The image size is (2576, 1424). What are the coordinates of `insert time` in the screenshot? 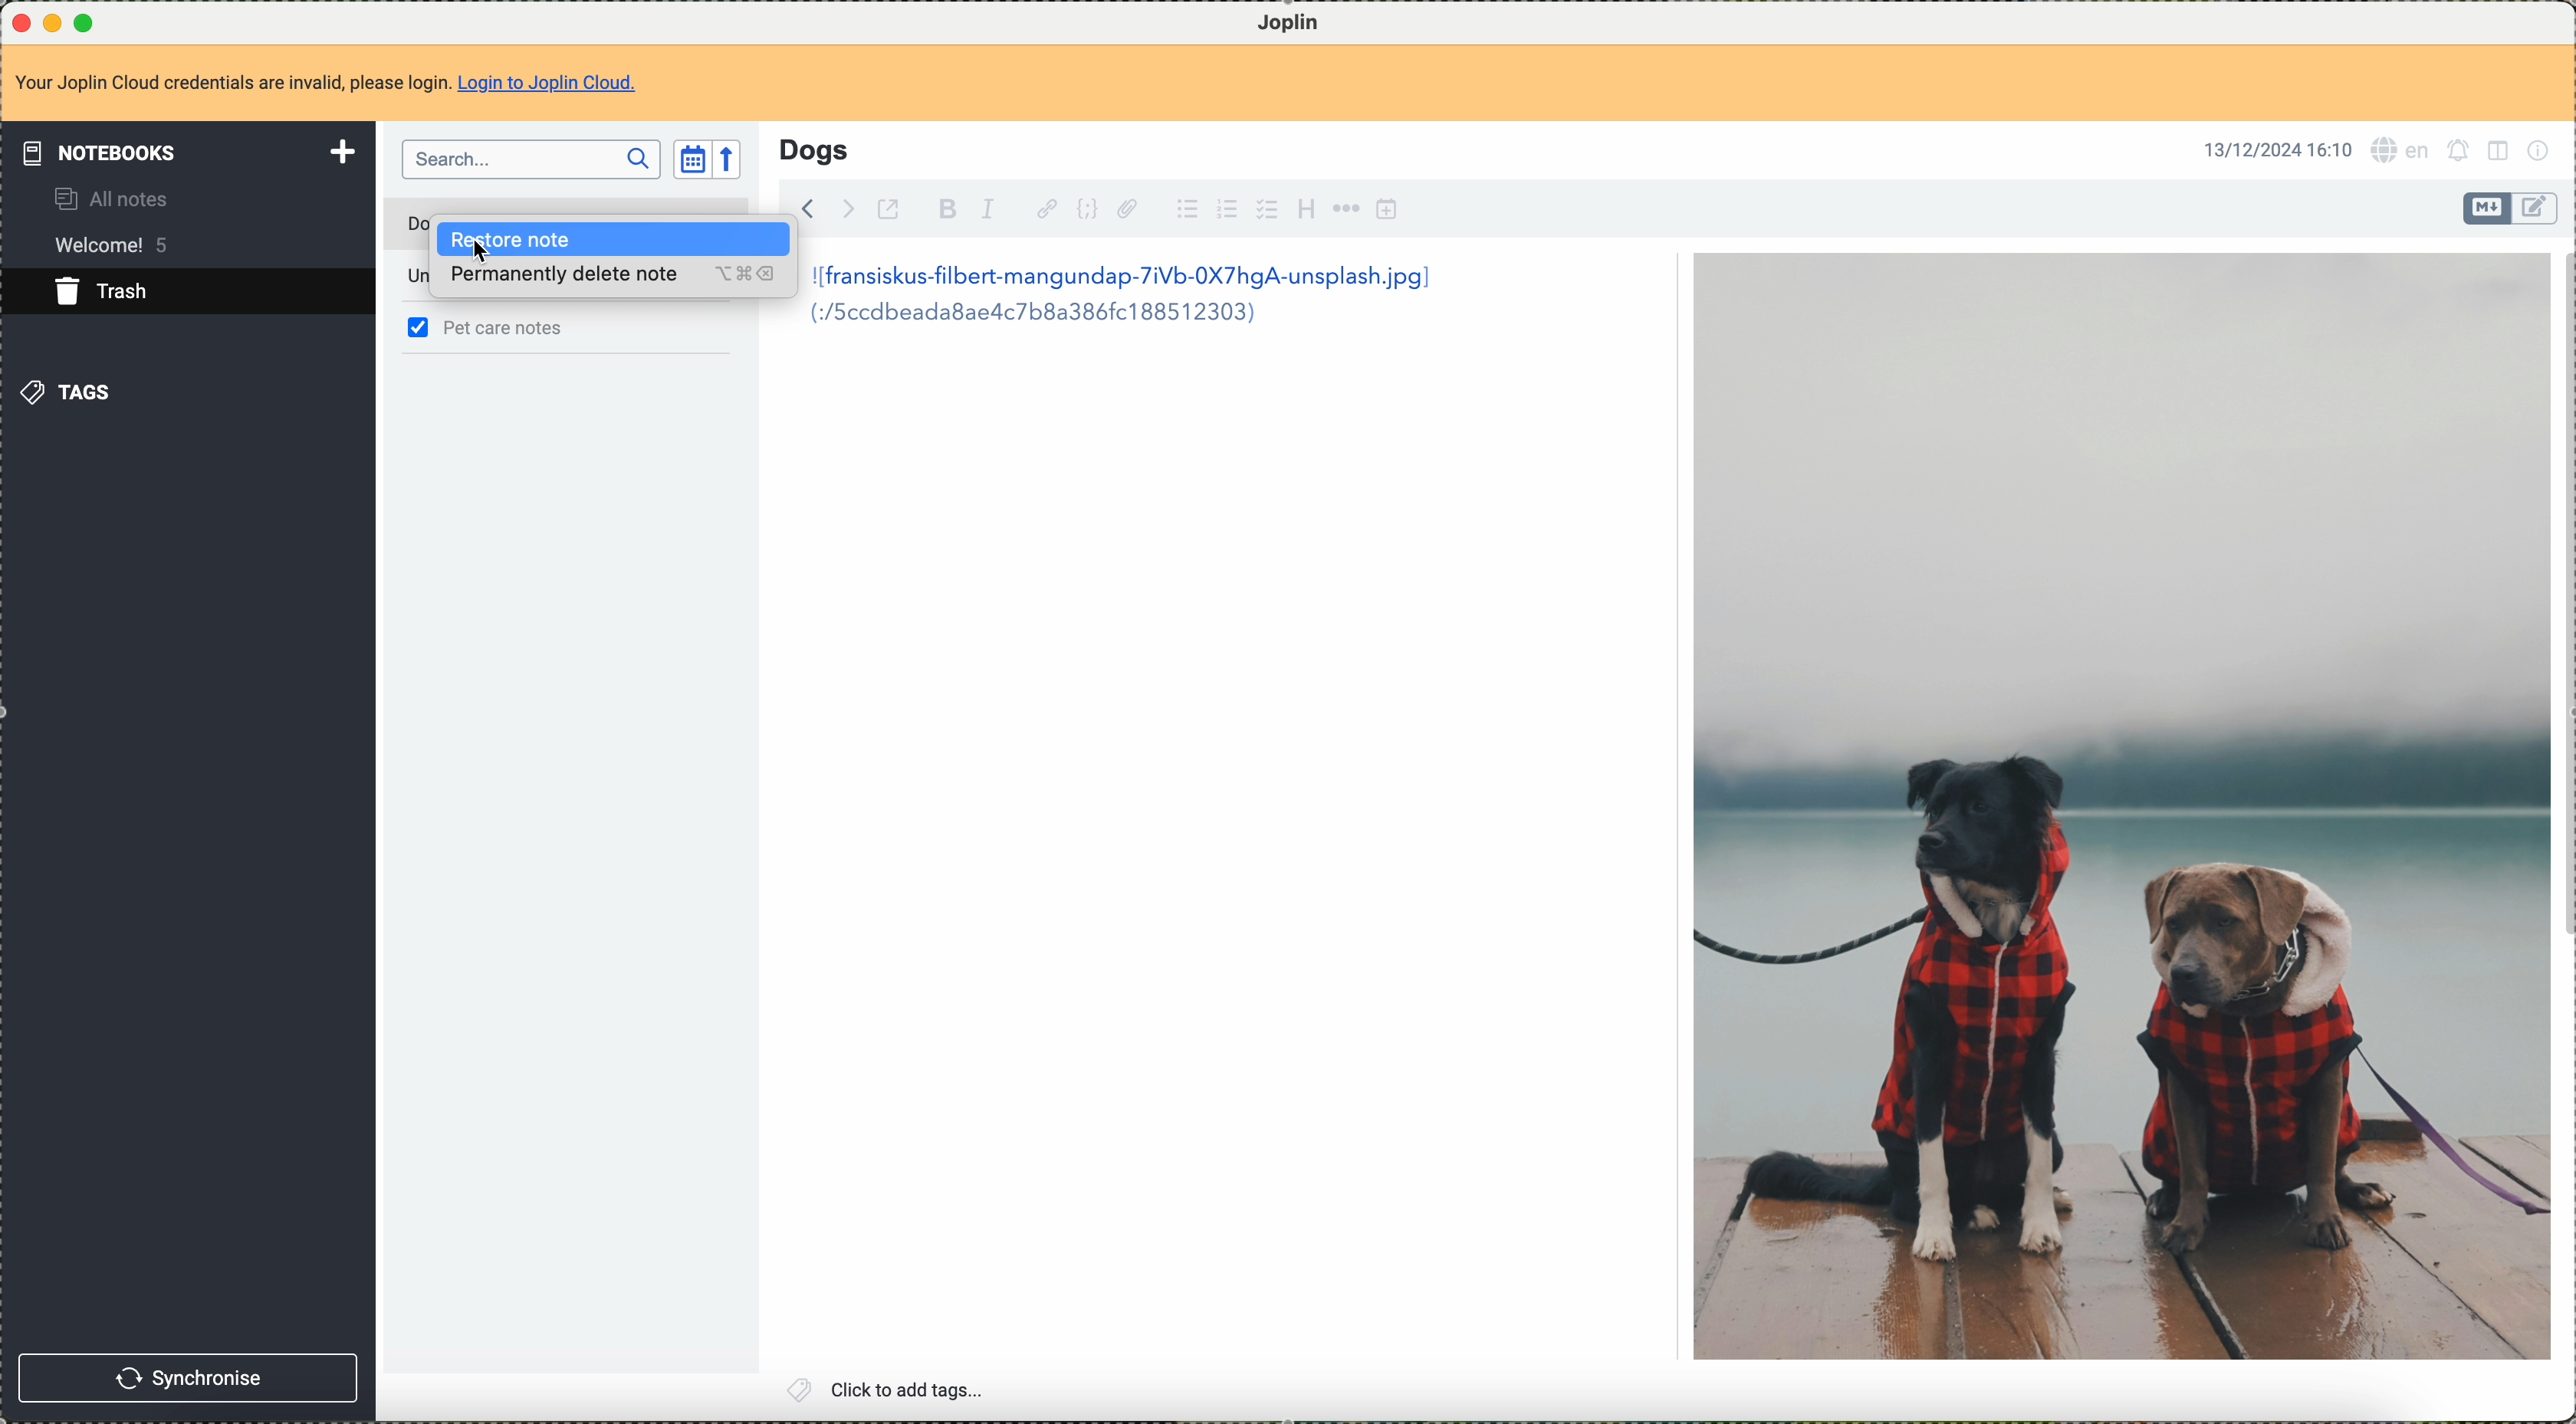 It's located at (1388, 210).